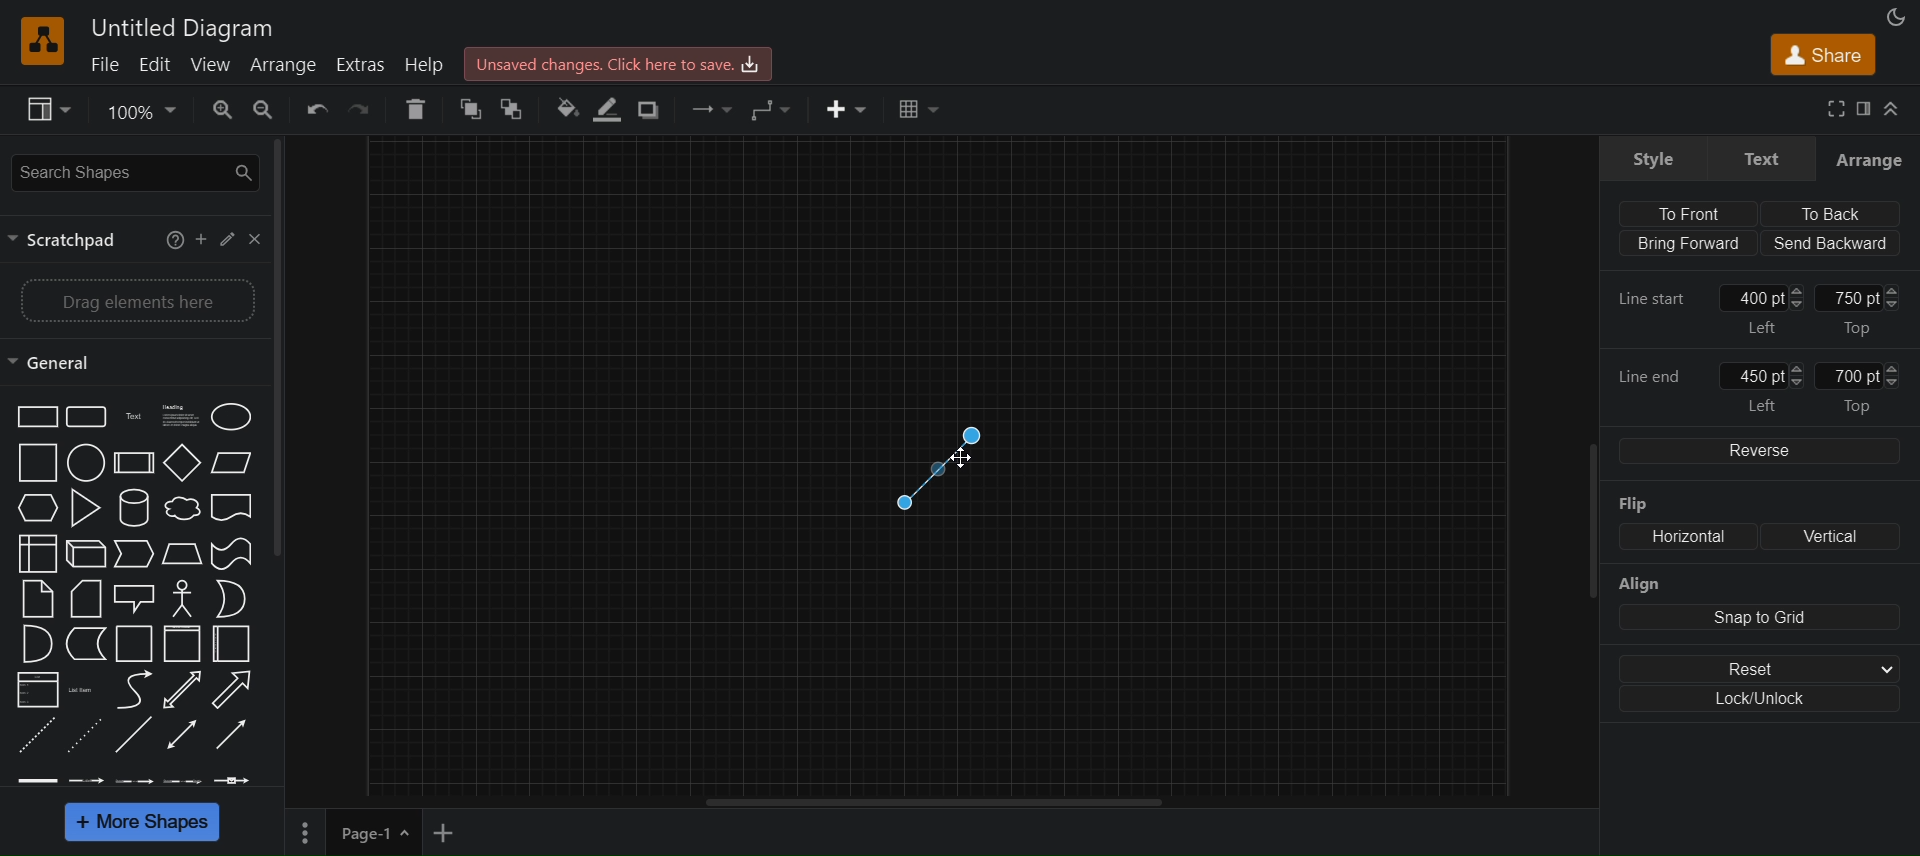  Describe the element at coordinates (1765, 668) in the screenshot. I see `reset` at that location.